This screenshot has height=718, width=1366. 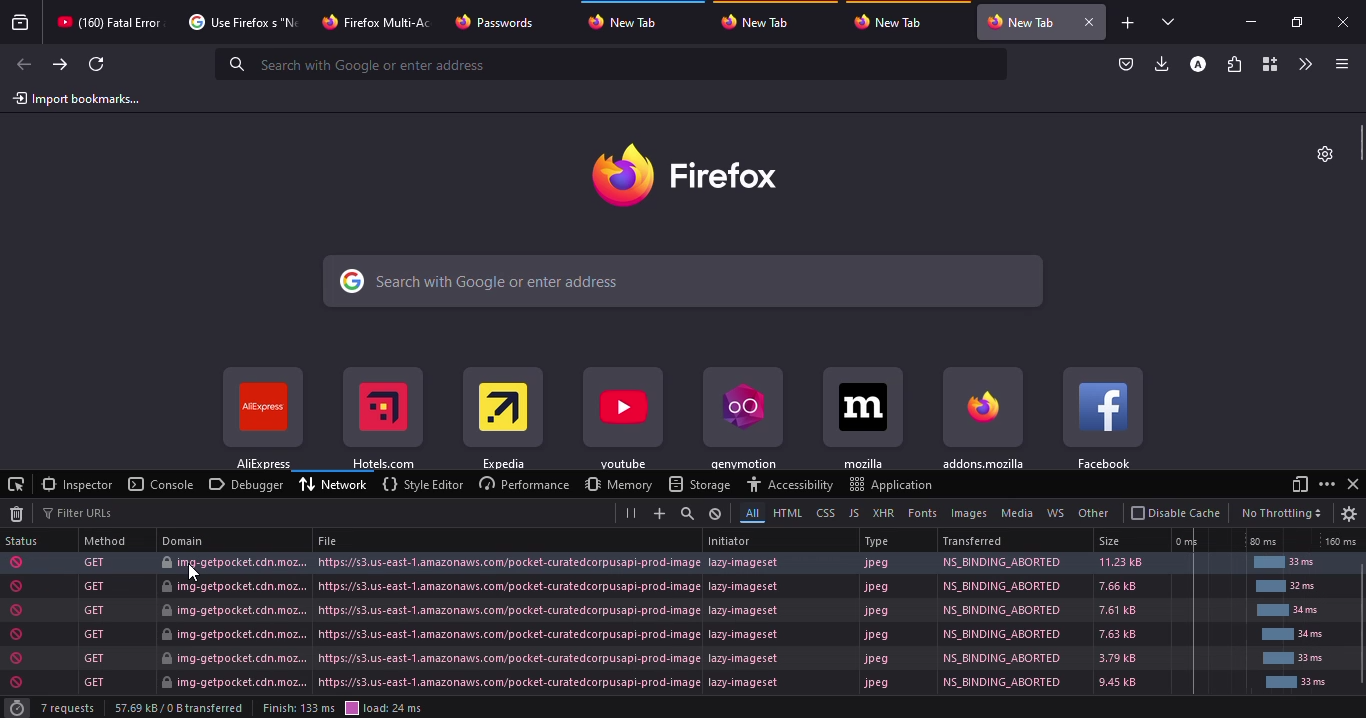 I want to click on status, so click(x=666, y=656).